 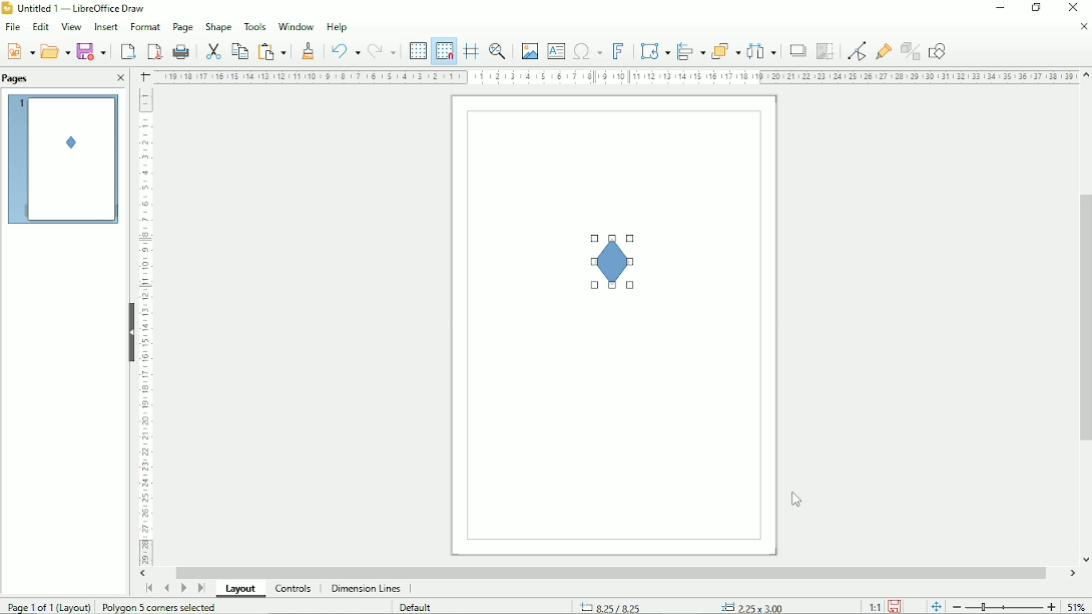 What do you see at coordinates (55, 50) in the screenshot?
I see `Open` at bounding box center [55, 50].